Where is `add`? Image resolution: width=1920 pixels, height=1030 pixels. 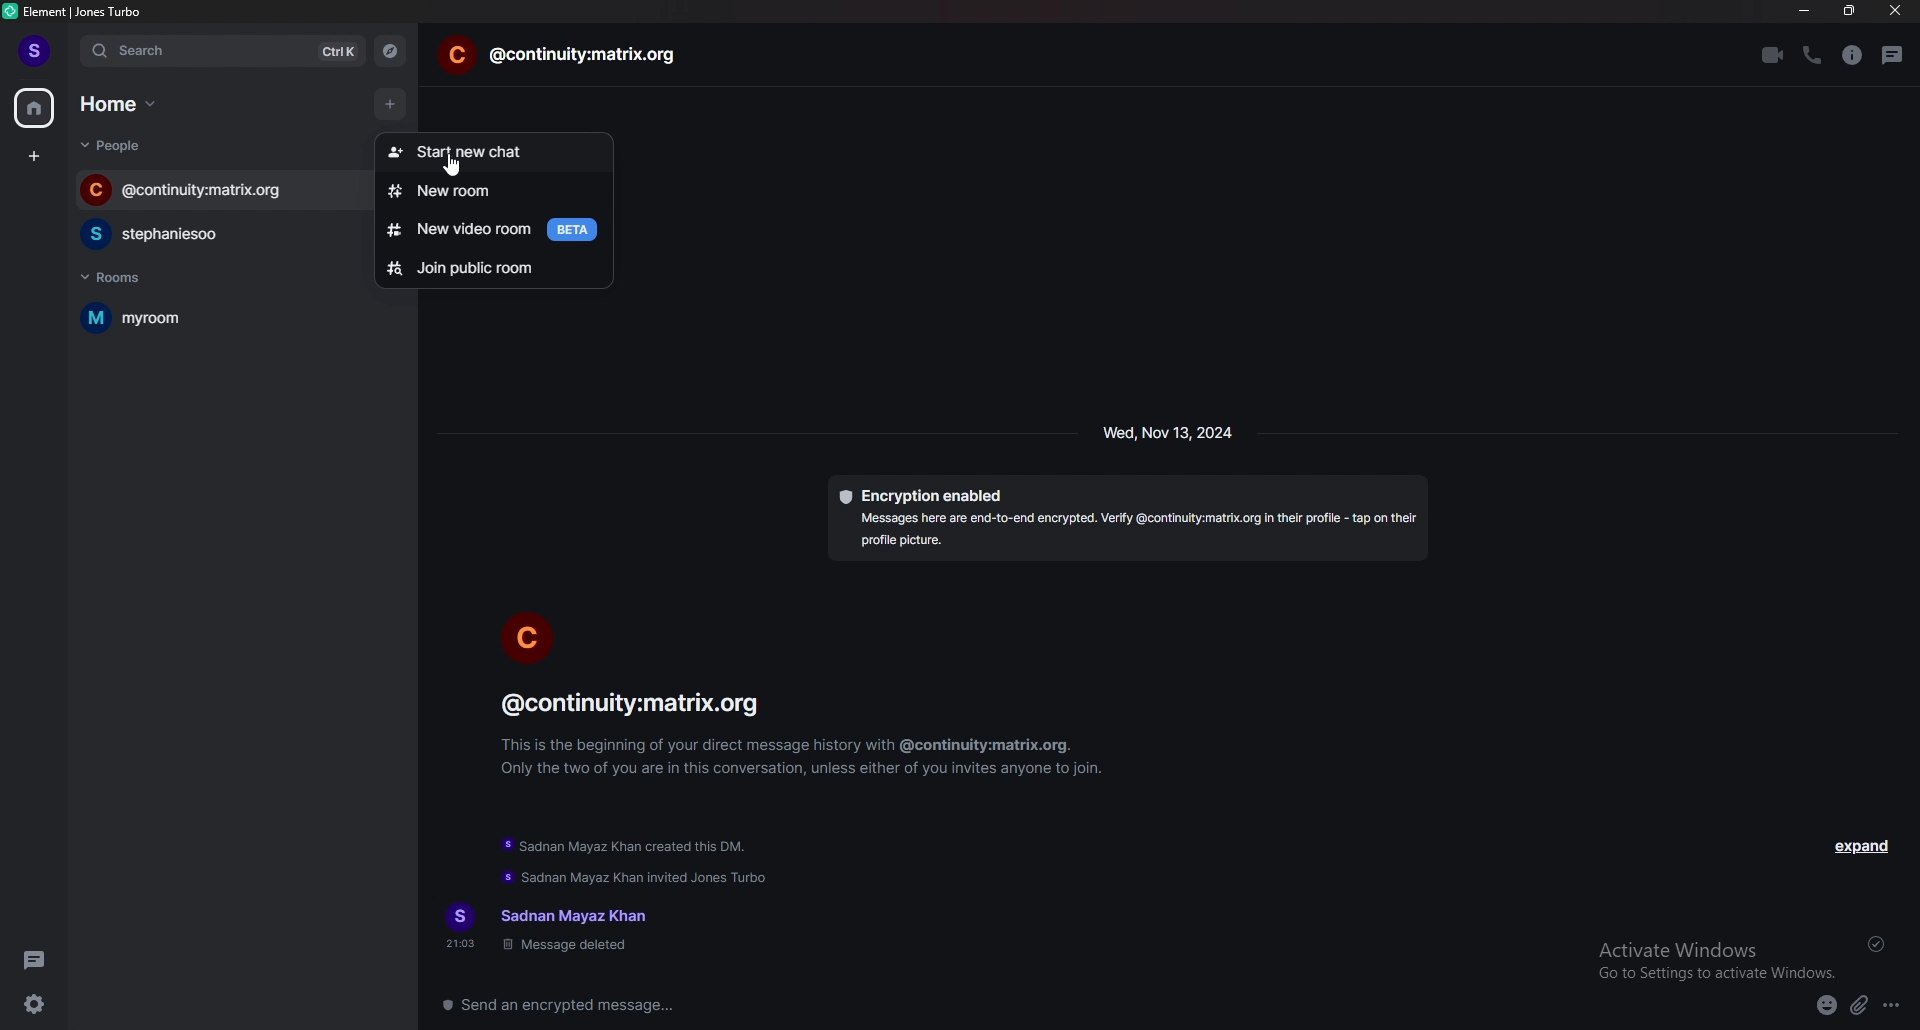
add is located at coordinates (388, 100).